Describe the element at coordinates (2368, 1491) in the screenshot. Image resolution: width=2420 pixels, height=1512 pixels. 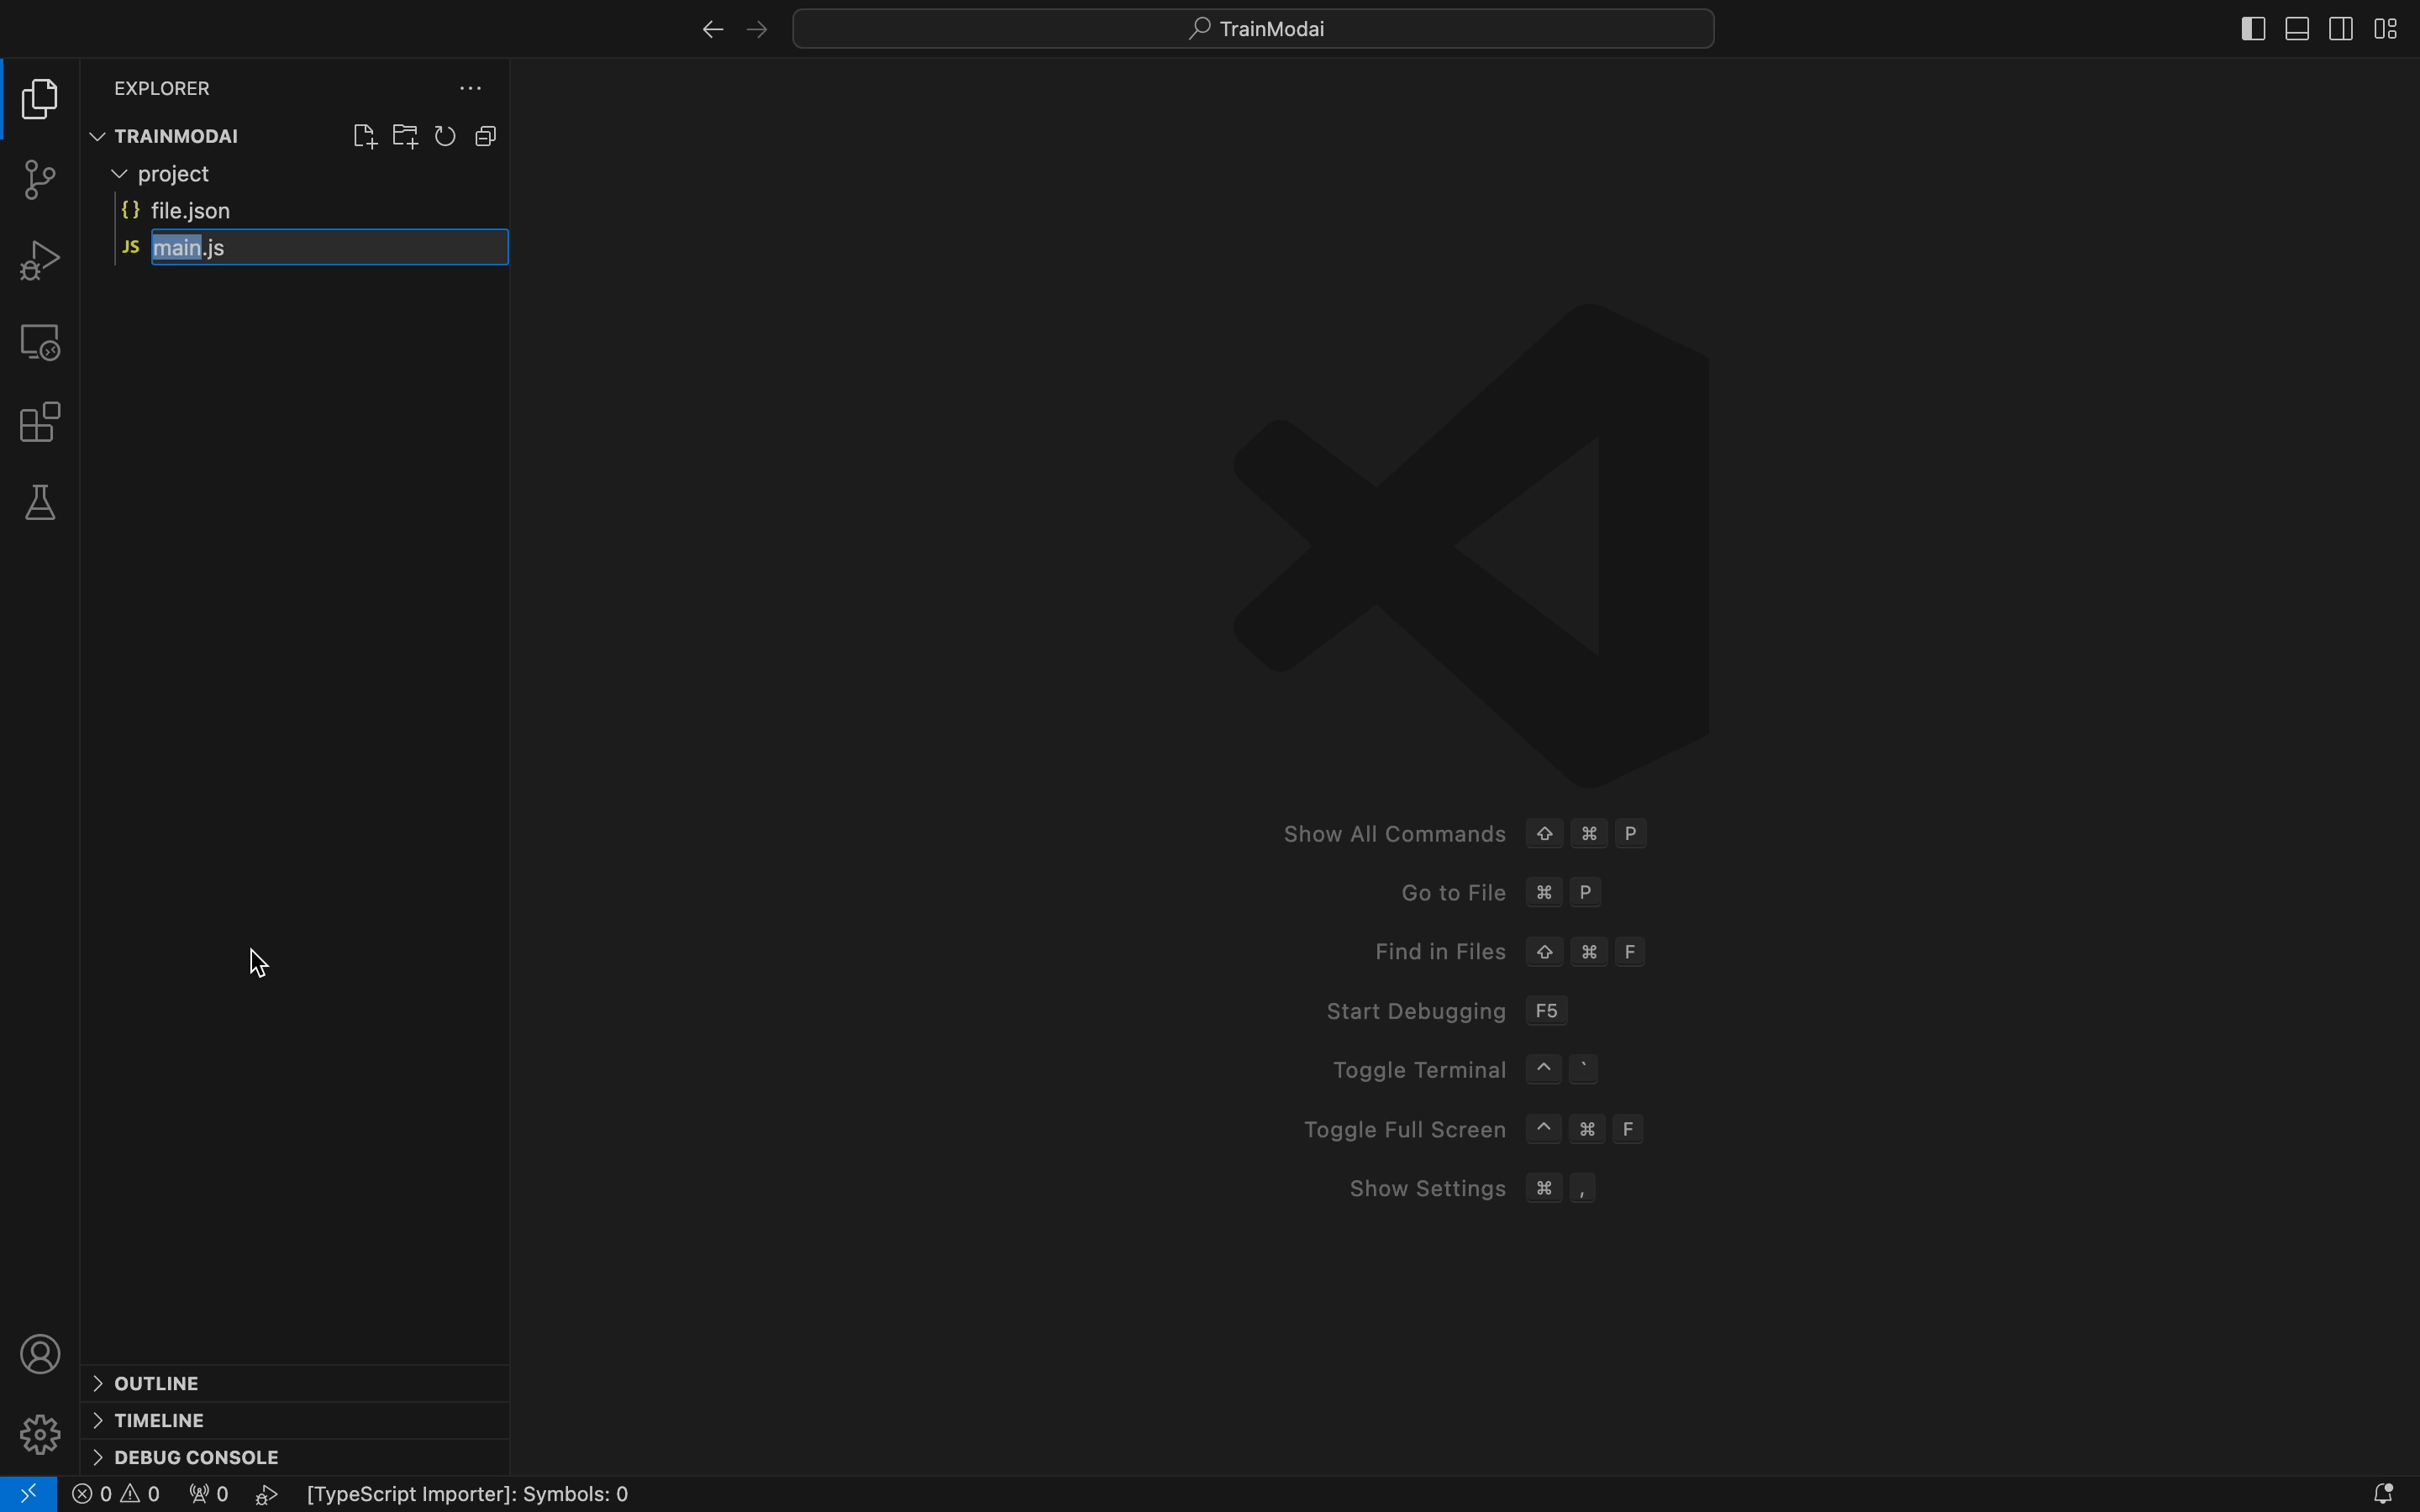
I see `notification` at that location.